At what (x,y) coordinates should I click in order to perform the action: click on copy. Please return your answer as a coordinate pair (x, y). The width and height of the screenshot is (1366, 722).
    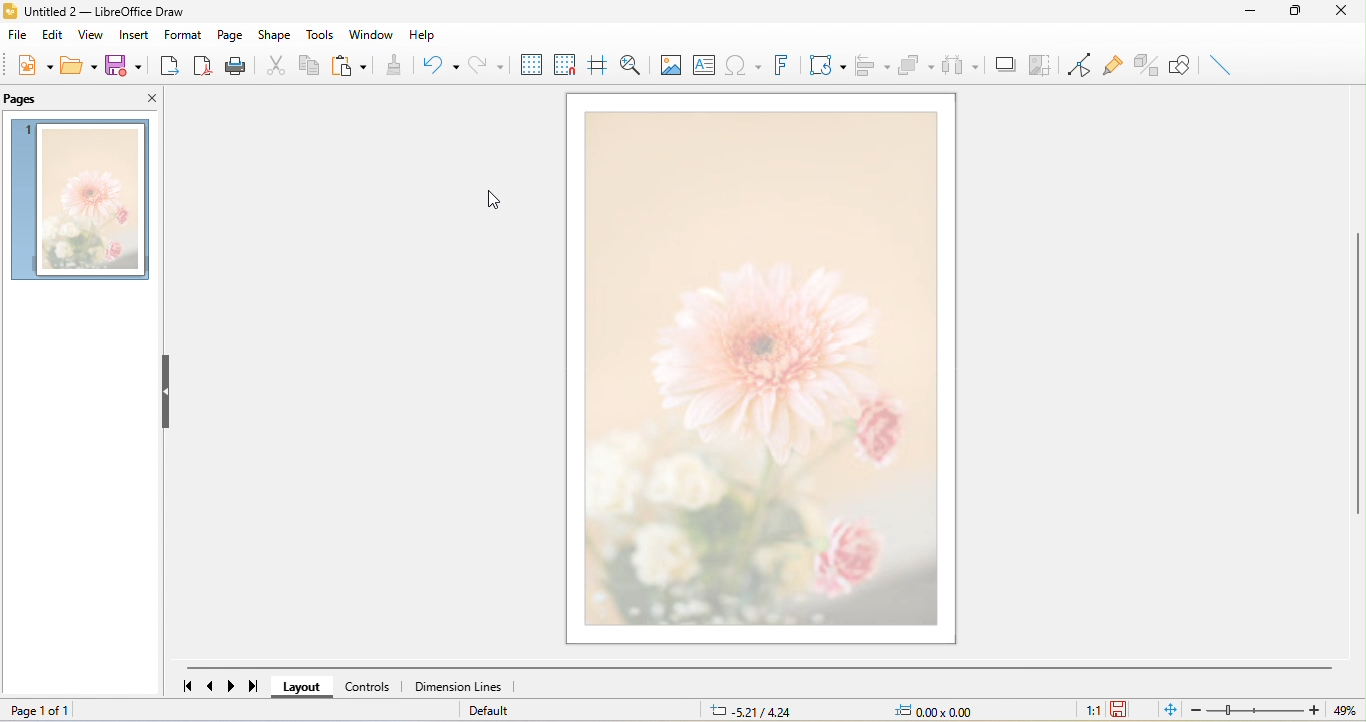
    Looking at the image, I should click on (307, 64).